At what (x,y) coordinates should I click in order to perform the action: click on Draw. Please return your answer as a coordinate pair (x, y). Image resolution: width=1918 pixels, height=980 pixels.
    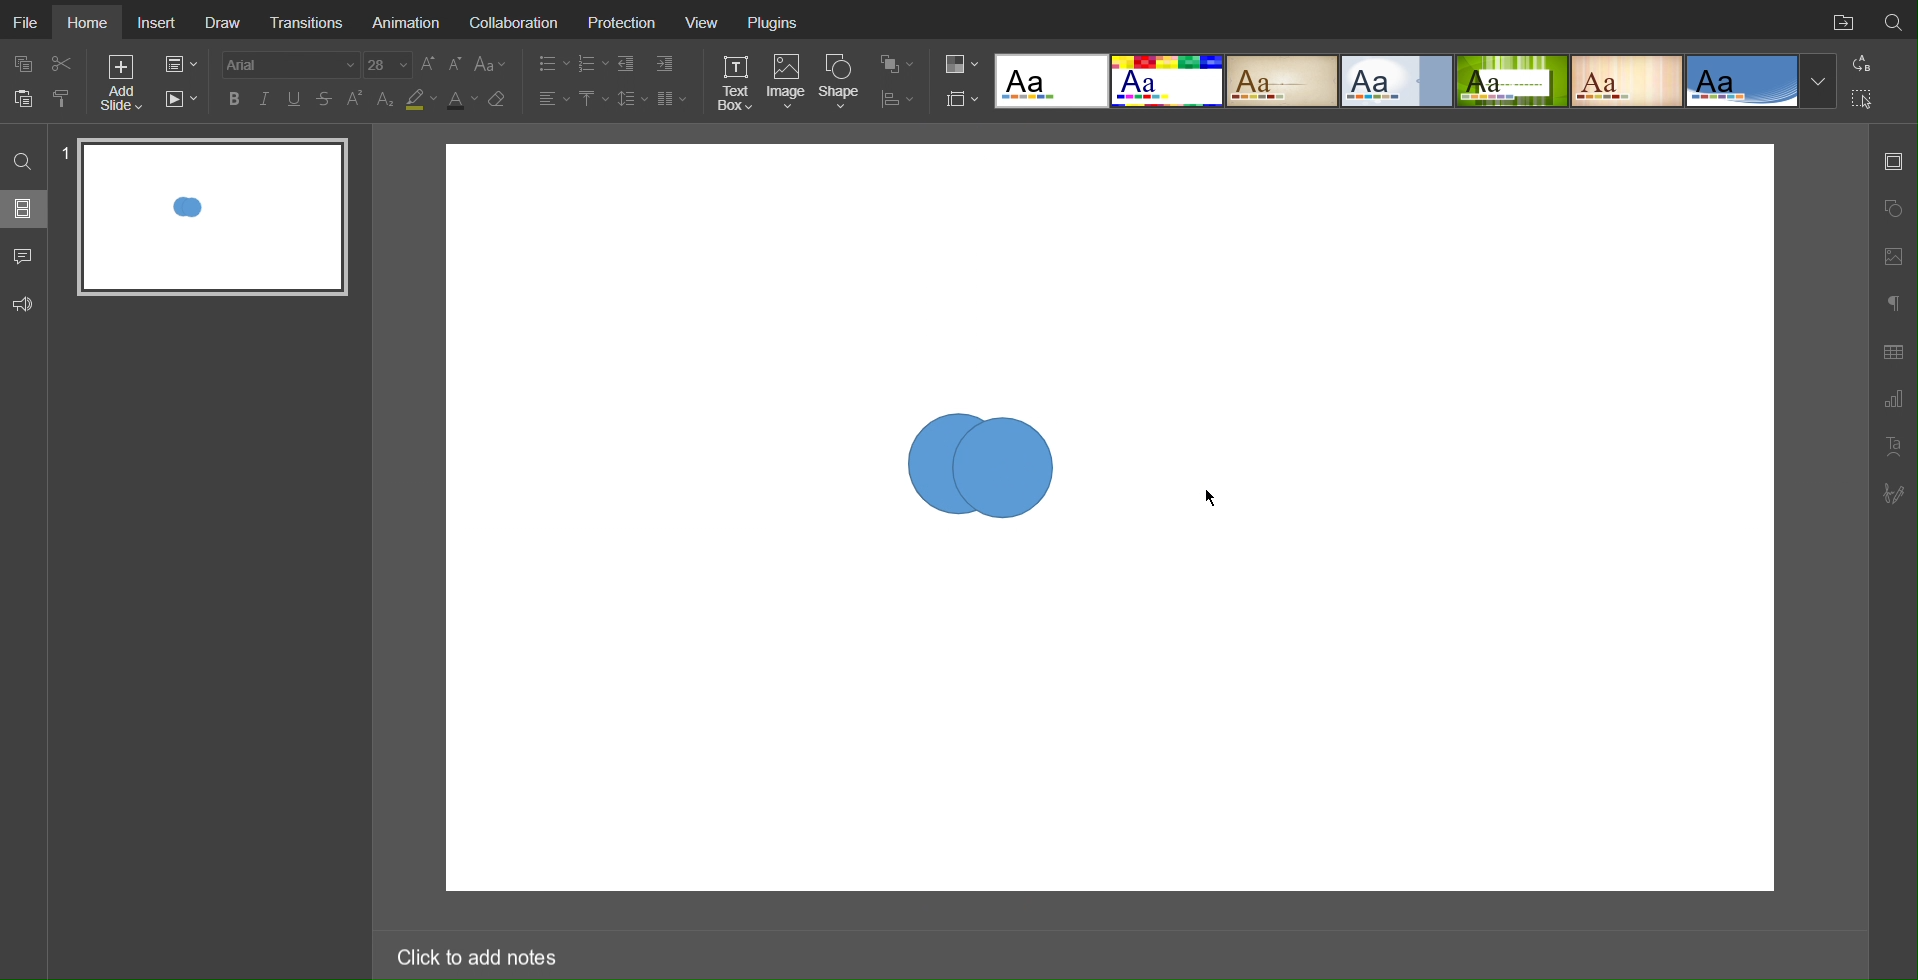
    Looking at the image, I should click on (226, 23).